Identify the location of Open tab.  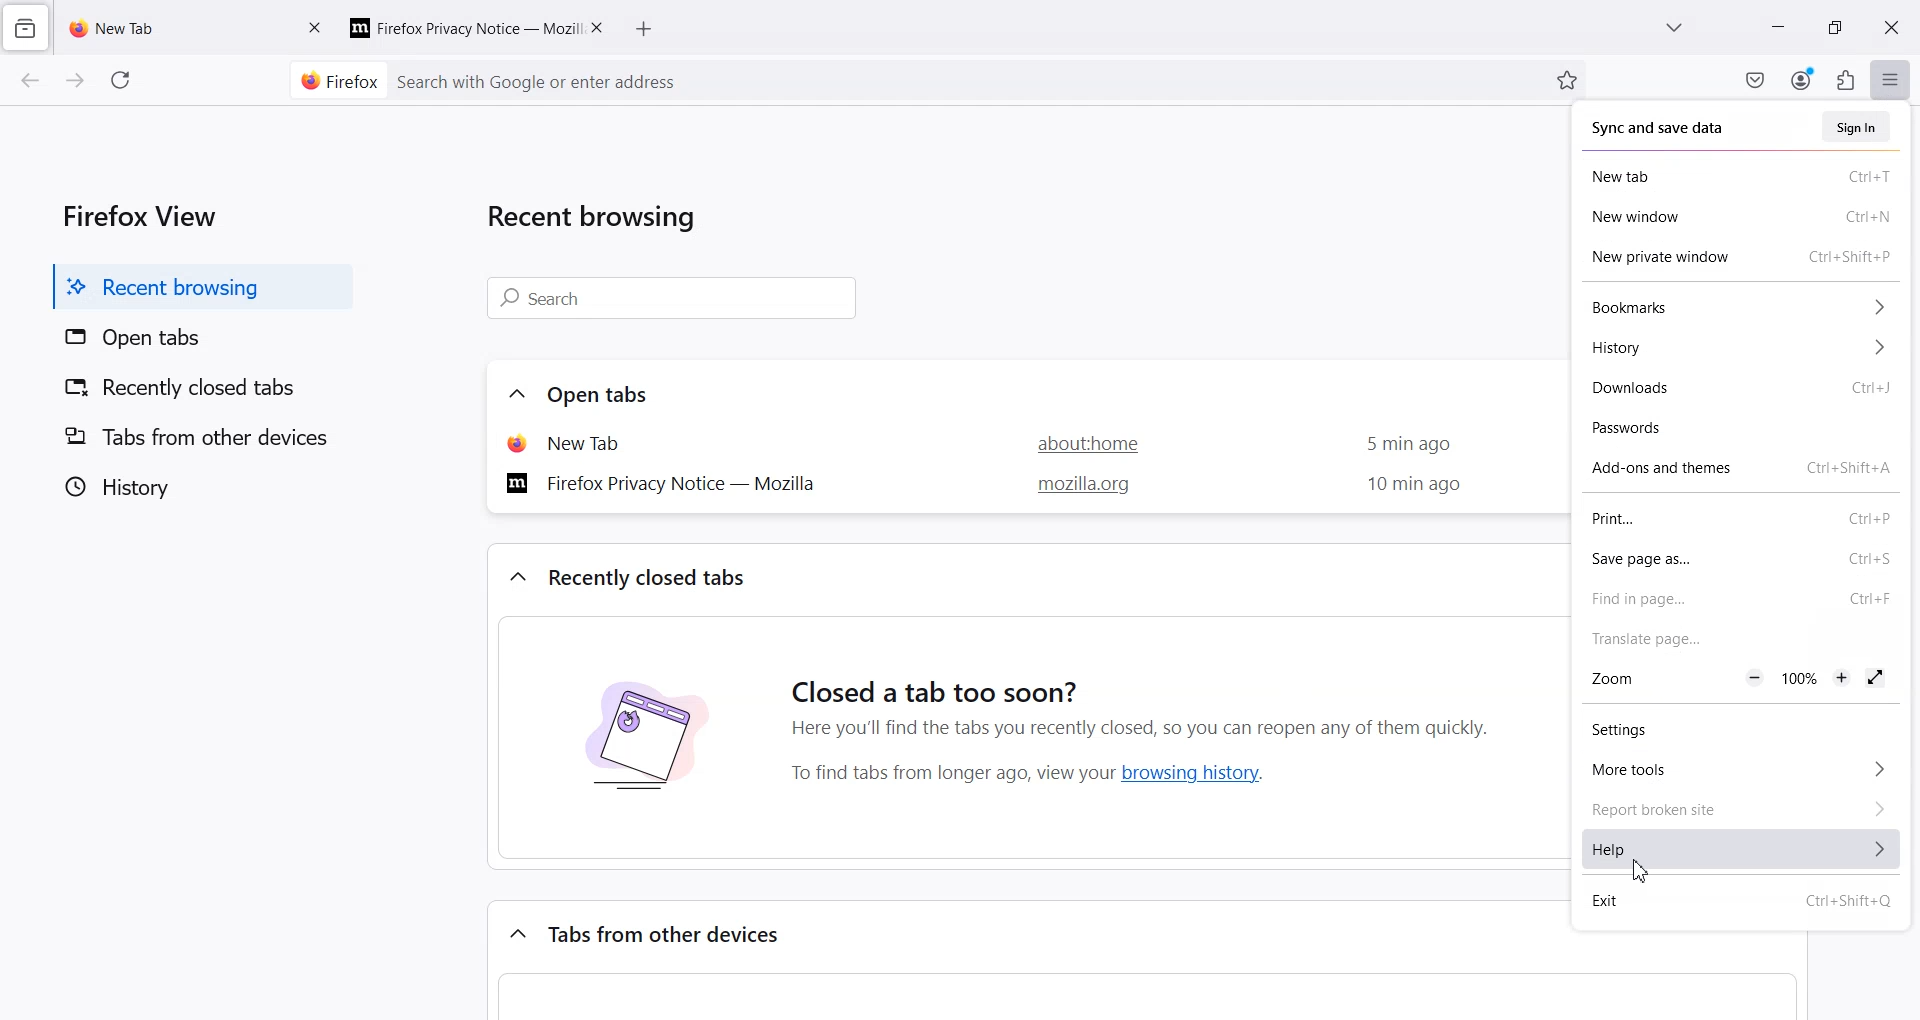
(590, 442).